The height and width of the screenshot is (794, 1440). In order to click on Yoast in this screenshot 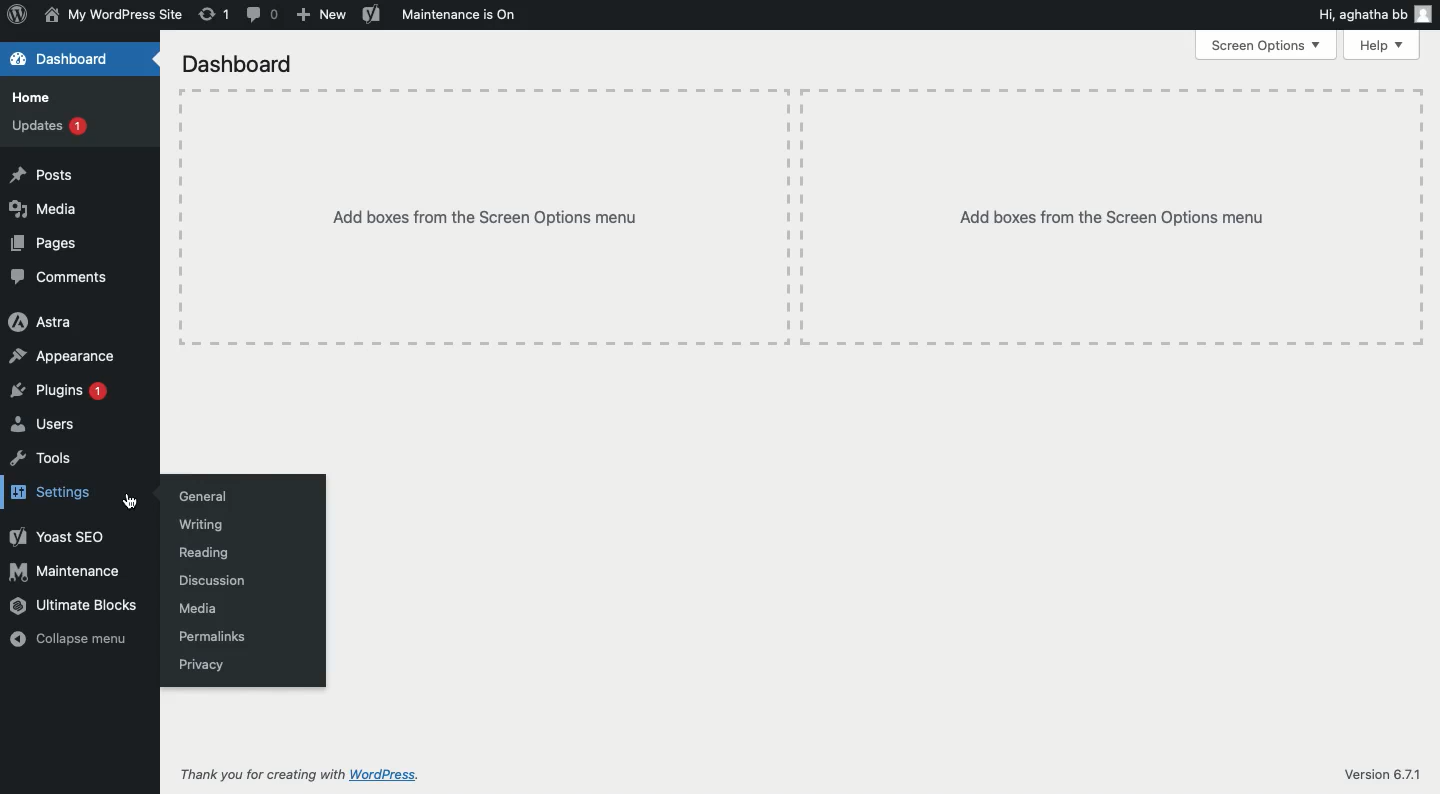, I will do `click(372, 13)`.